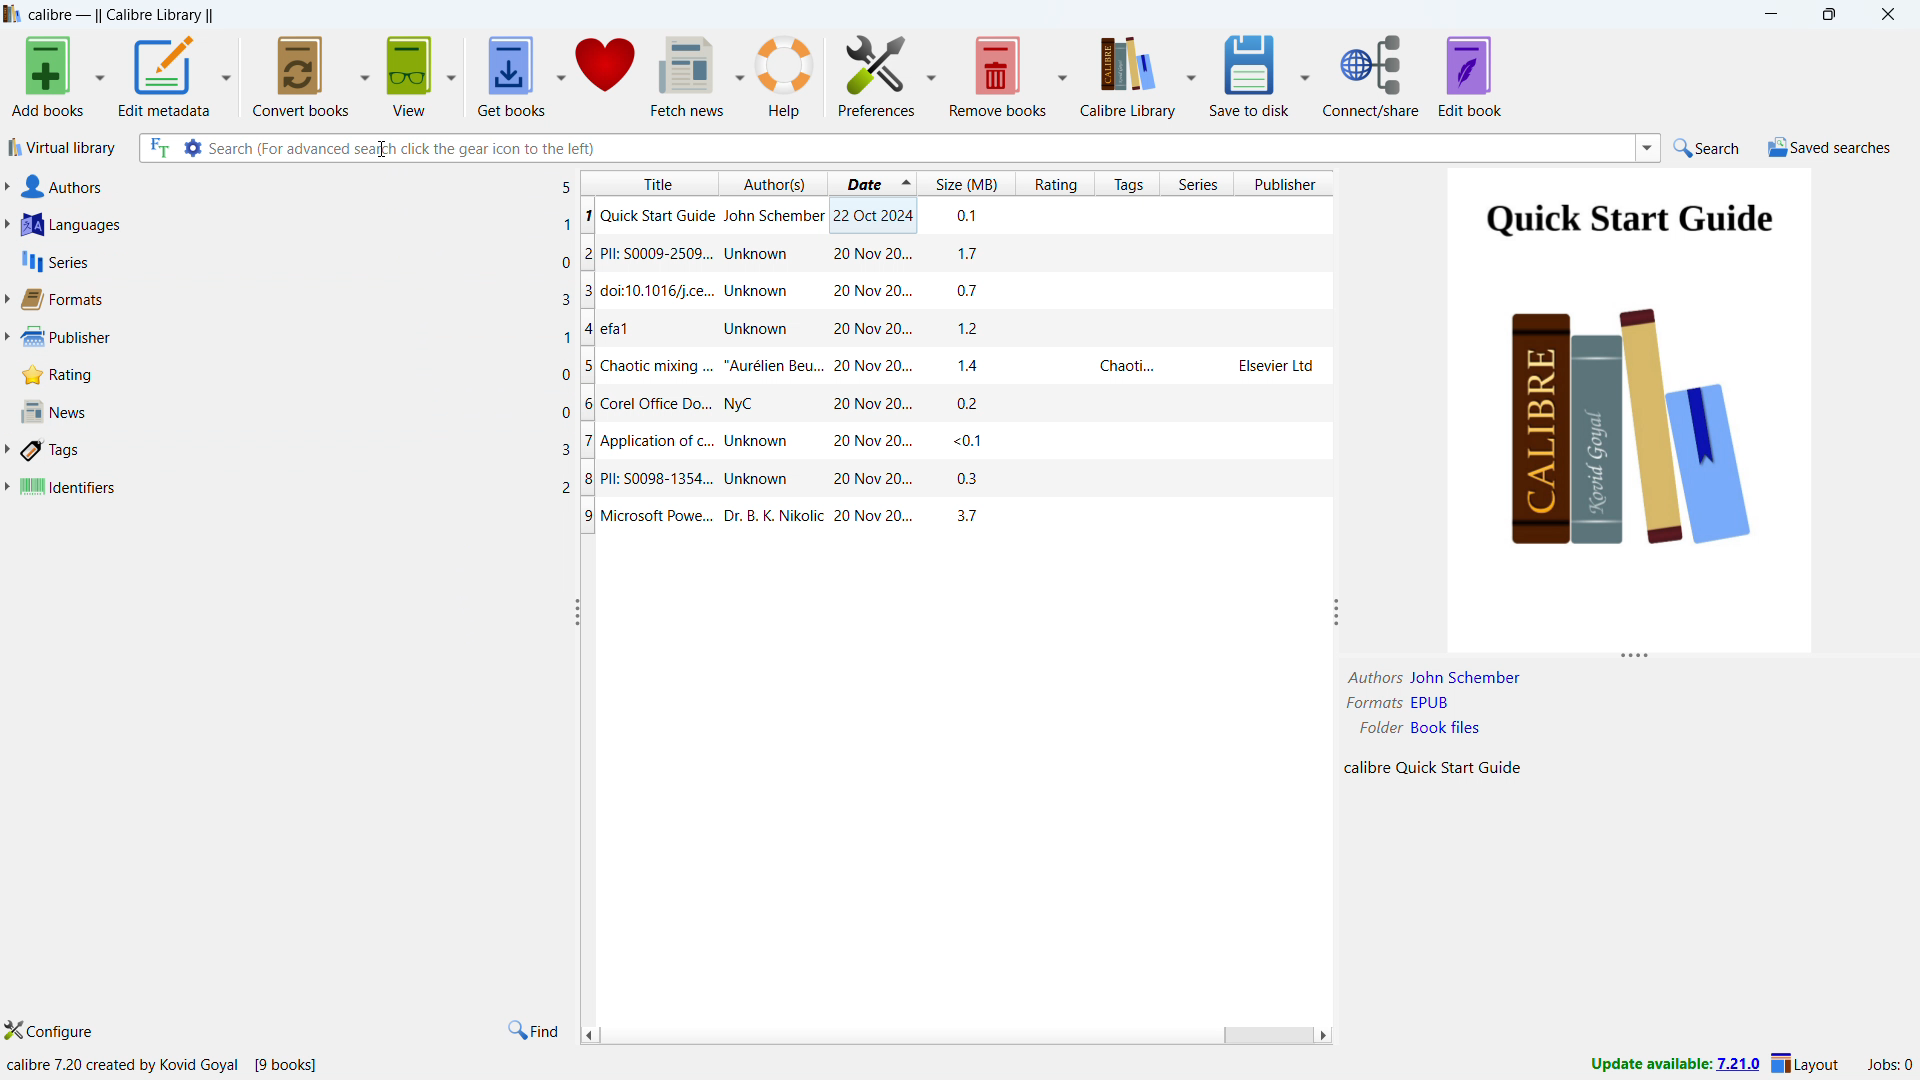 This screenshot has height=1080, width=1920. I want to click on expand authors, so click(6, 186).